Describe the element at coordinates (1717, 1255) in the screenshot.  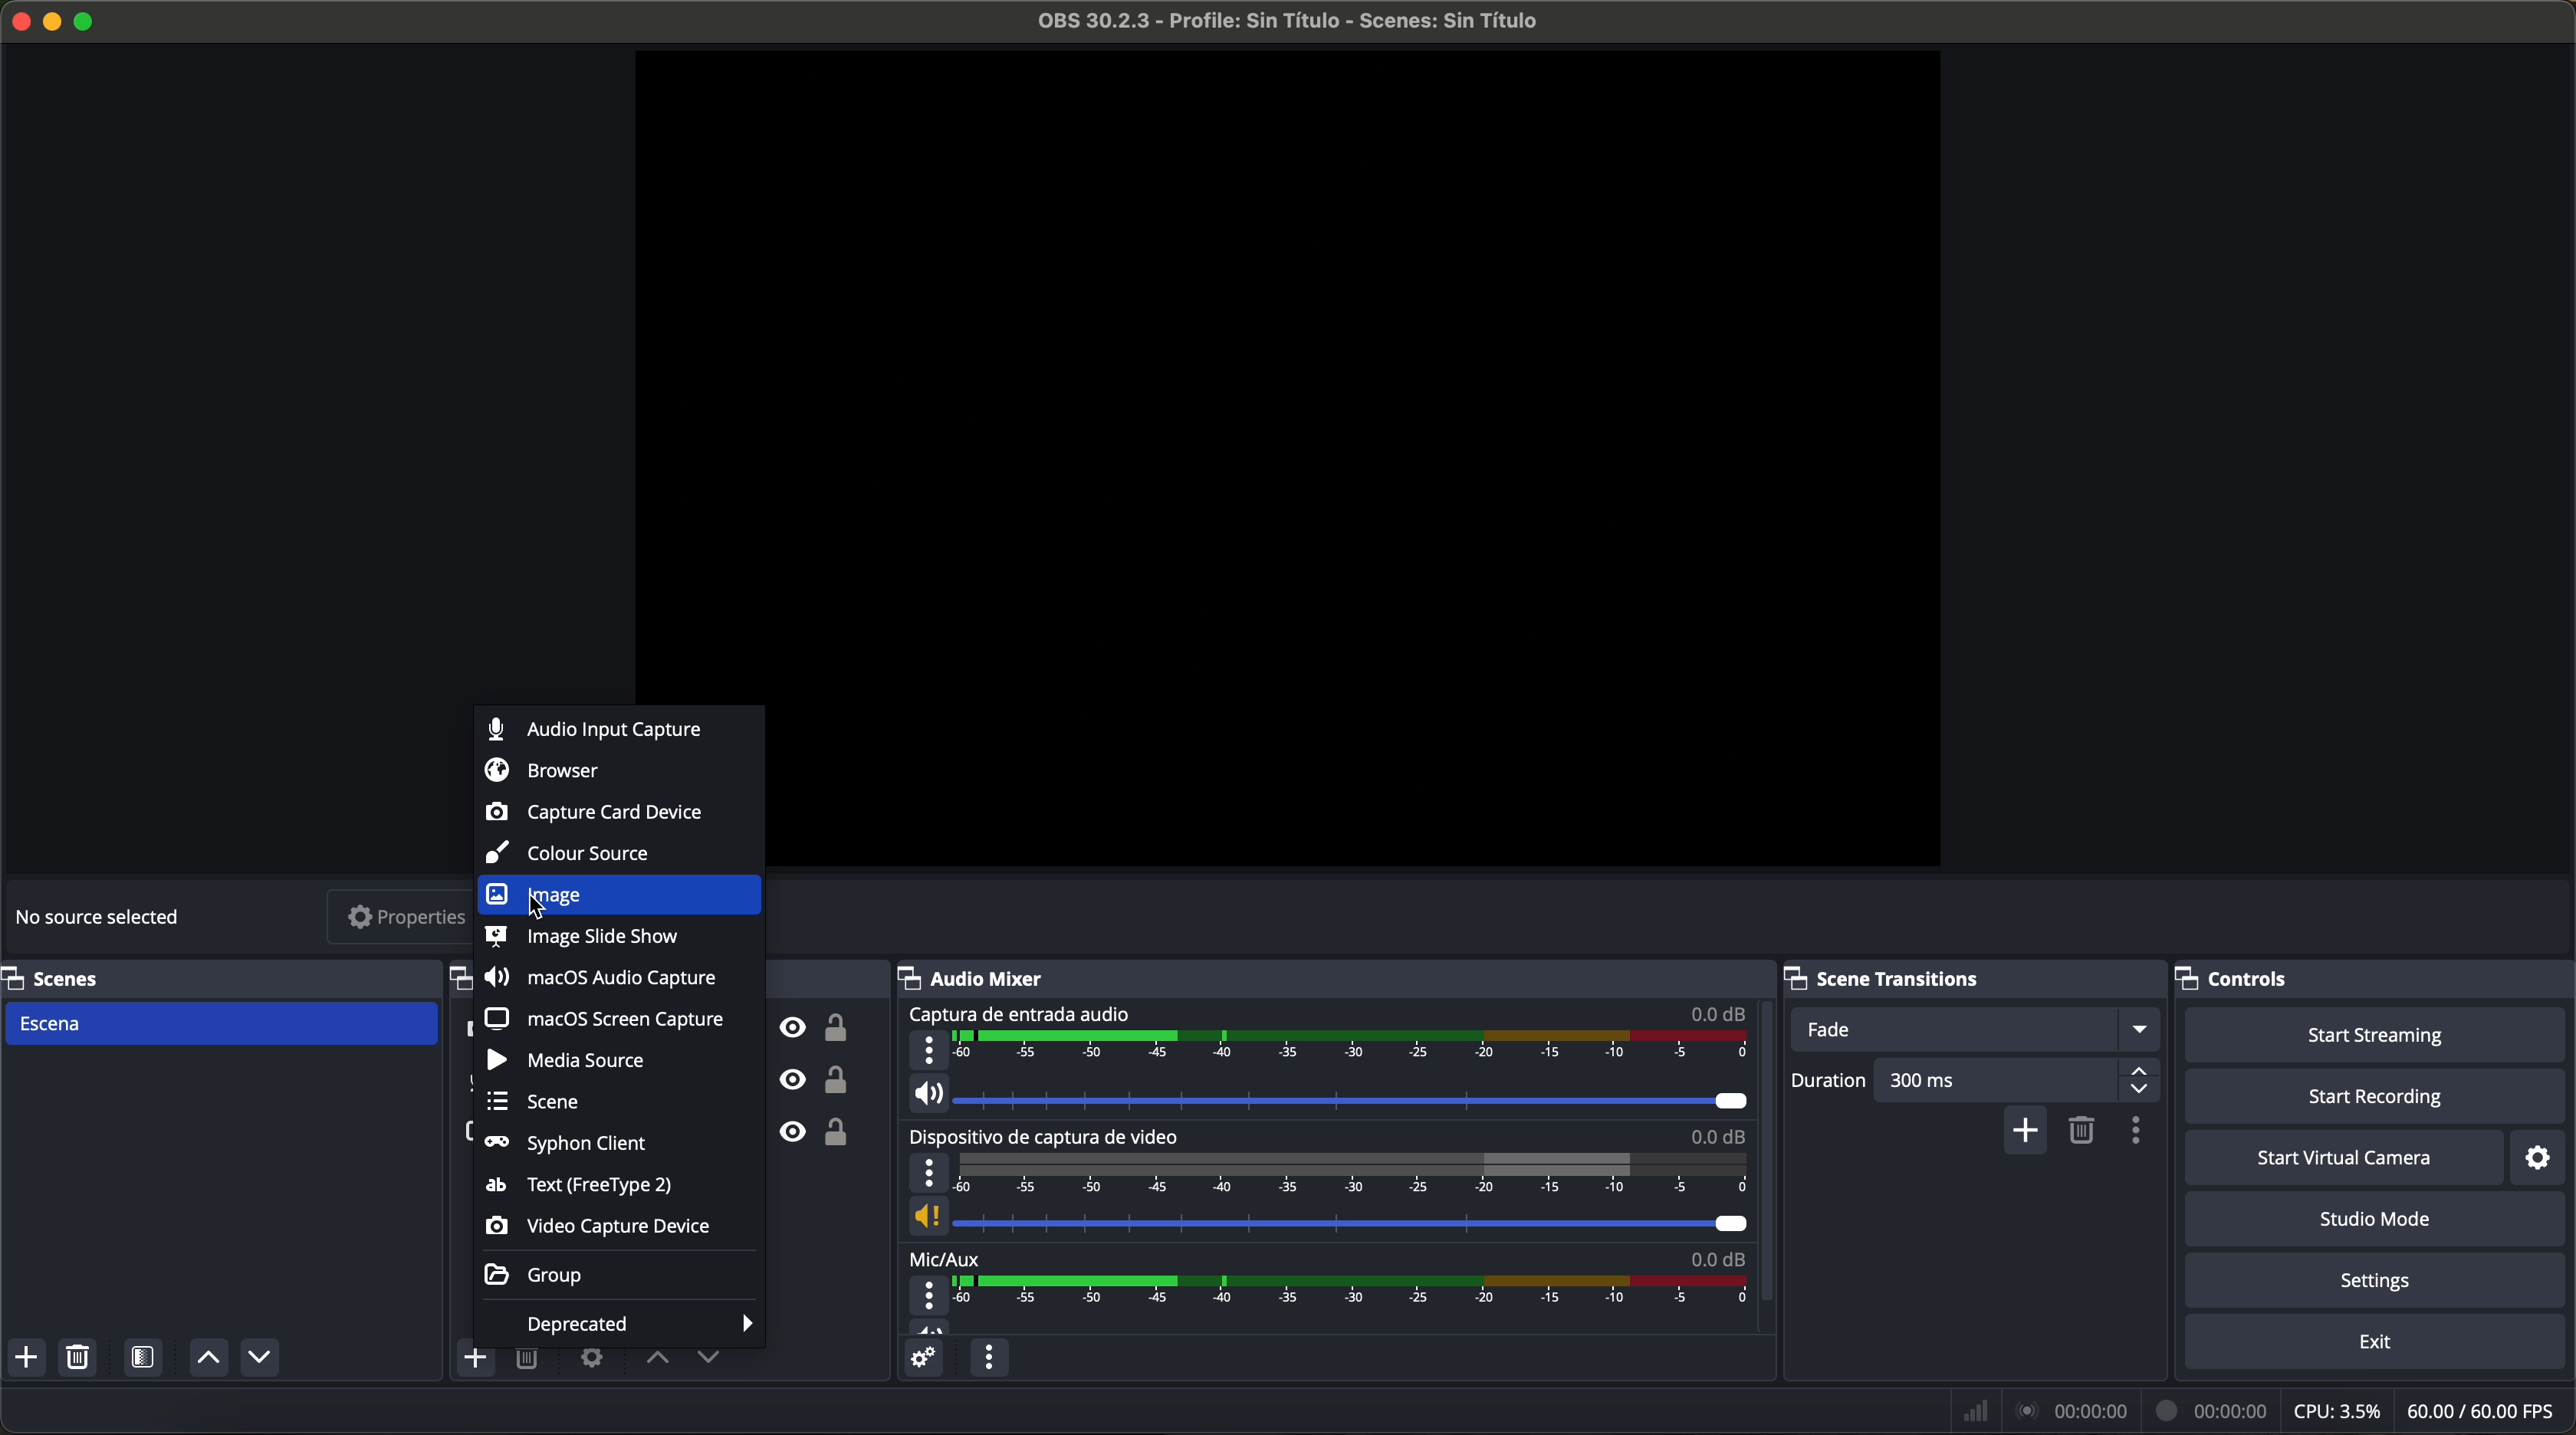
I see `0.0 dB` at that location.